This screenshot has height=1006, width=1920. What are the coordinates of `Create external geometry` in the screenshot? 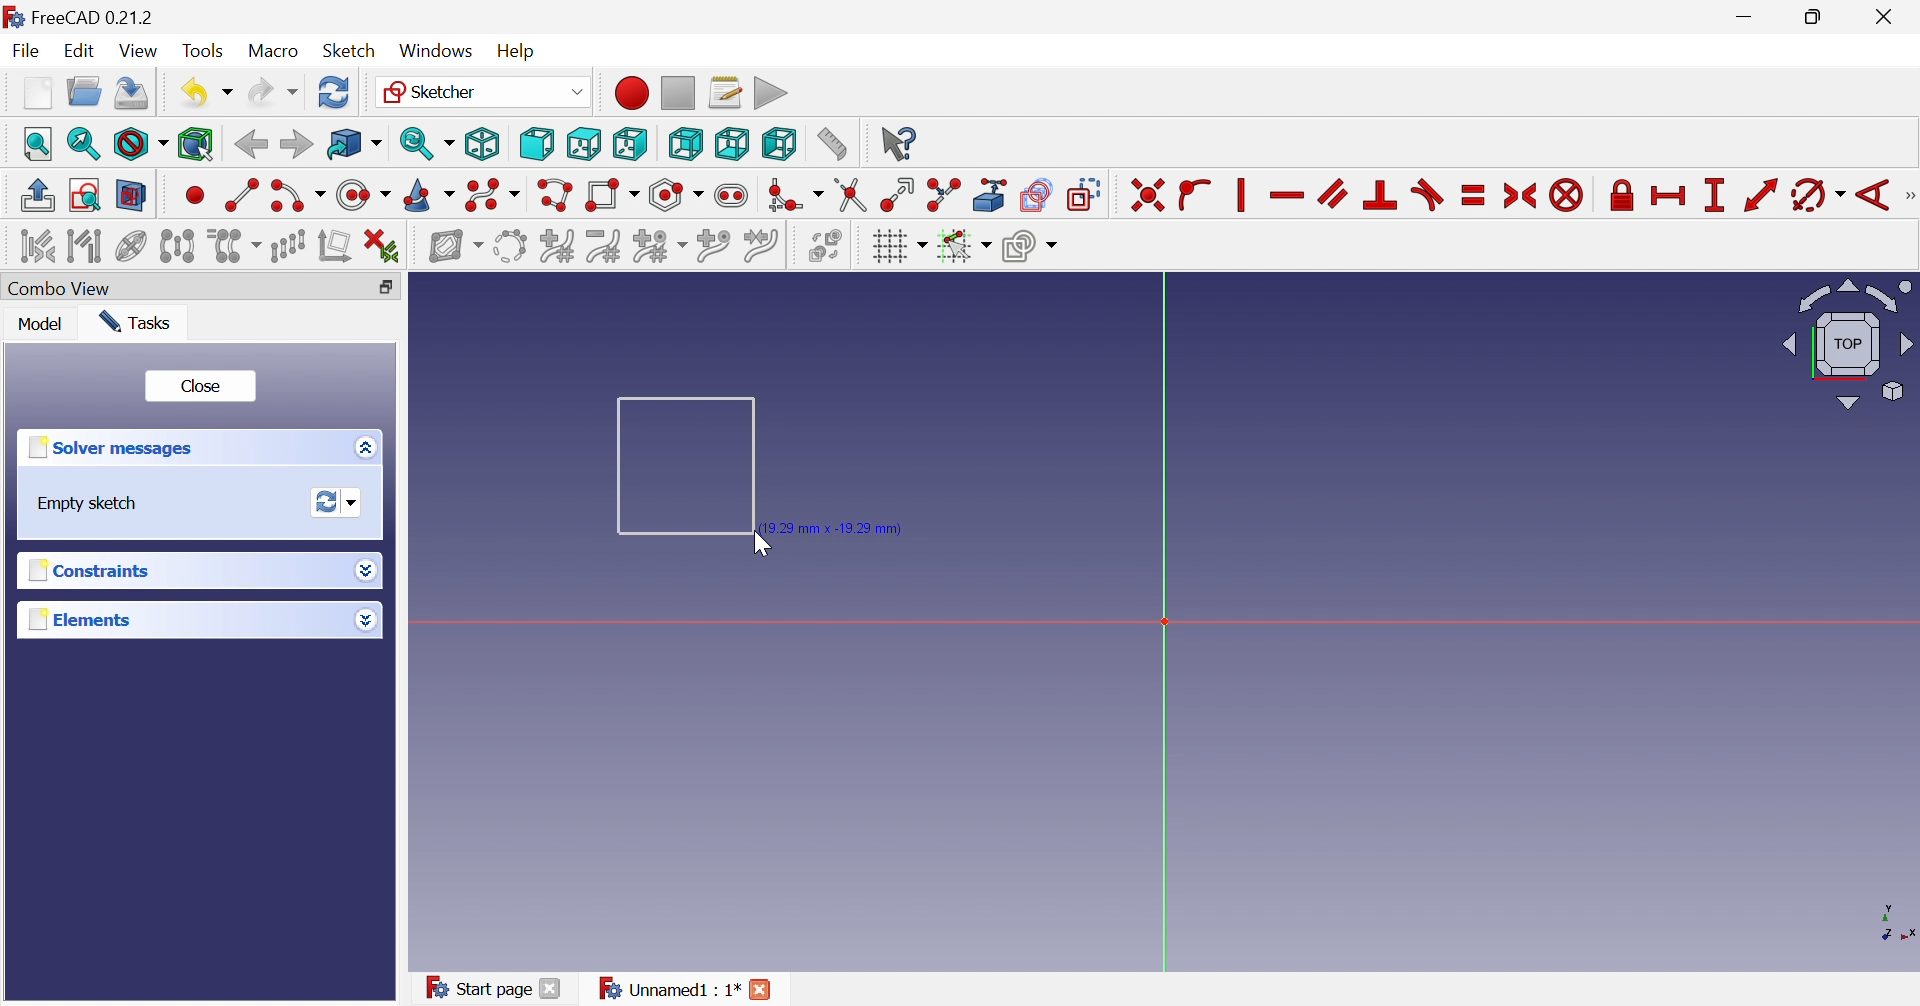 It's located at (992, 194).